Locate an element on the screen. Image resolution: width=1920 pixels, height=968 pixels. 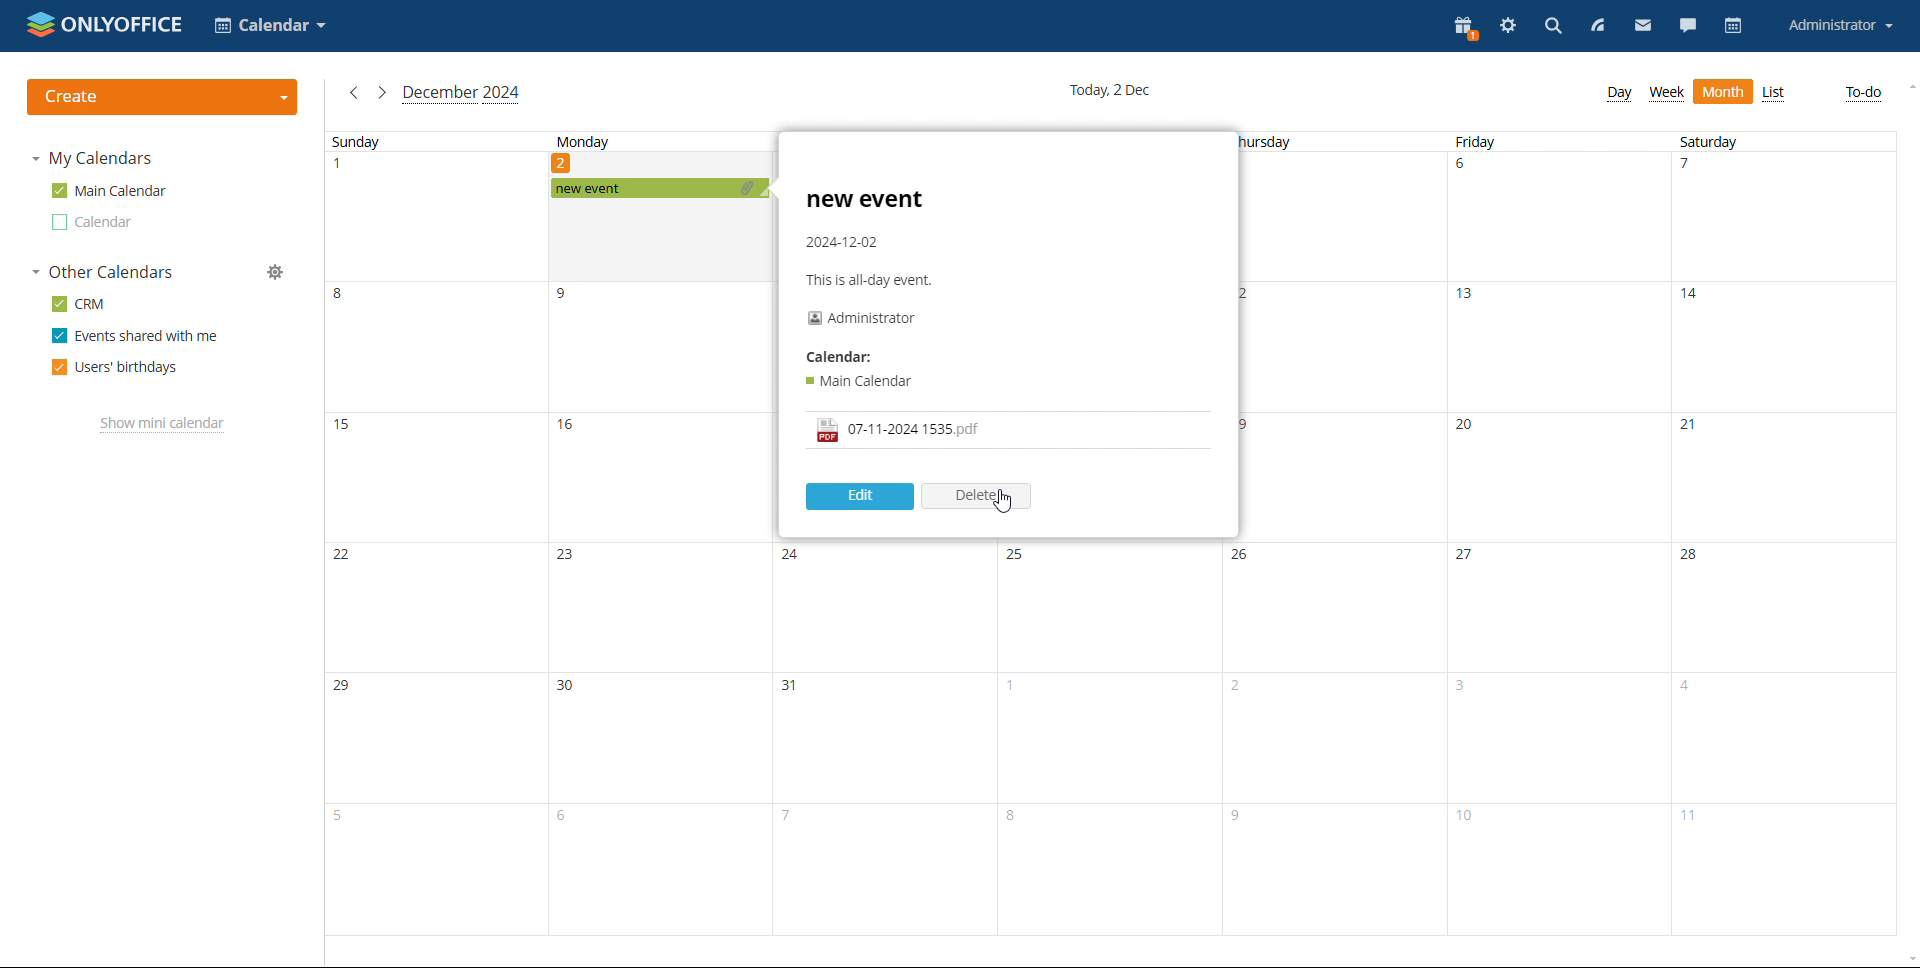
15 is located at coordinates (347, 434).